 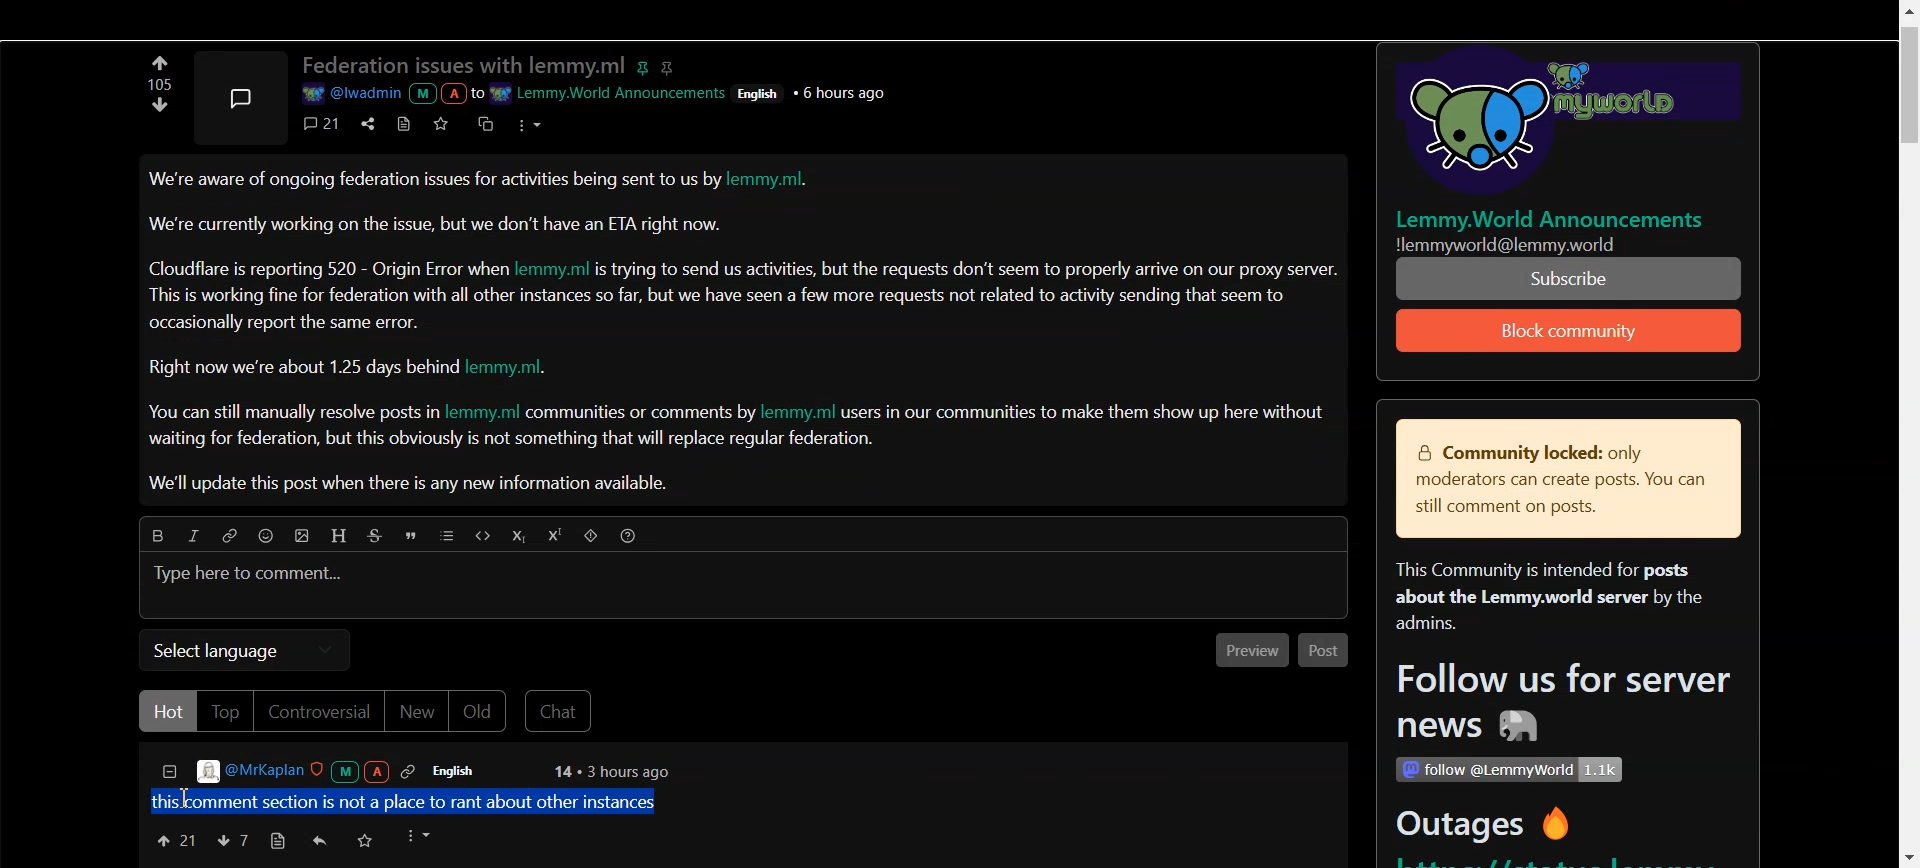 I want to click on This is working fine for federation with all other instances so far, but we have seen a few more requests not related to activity sending that seem to
occasionally report the same error., so click(x=719, y=308).